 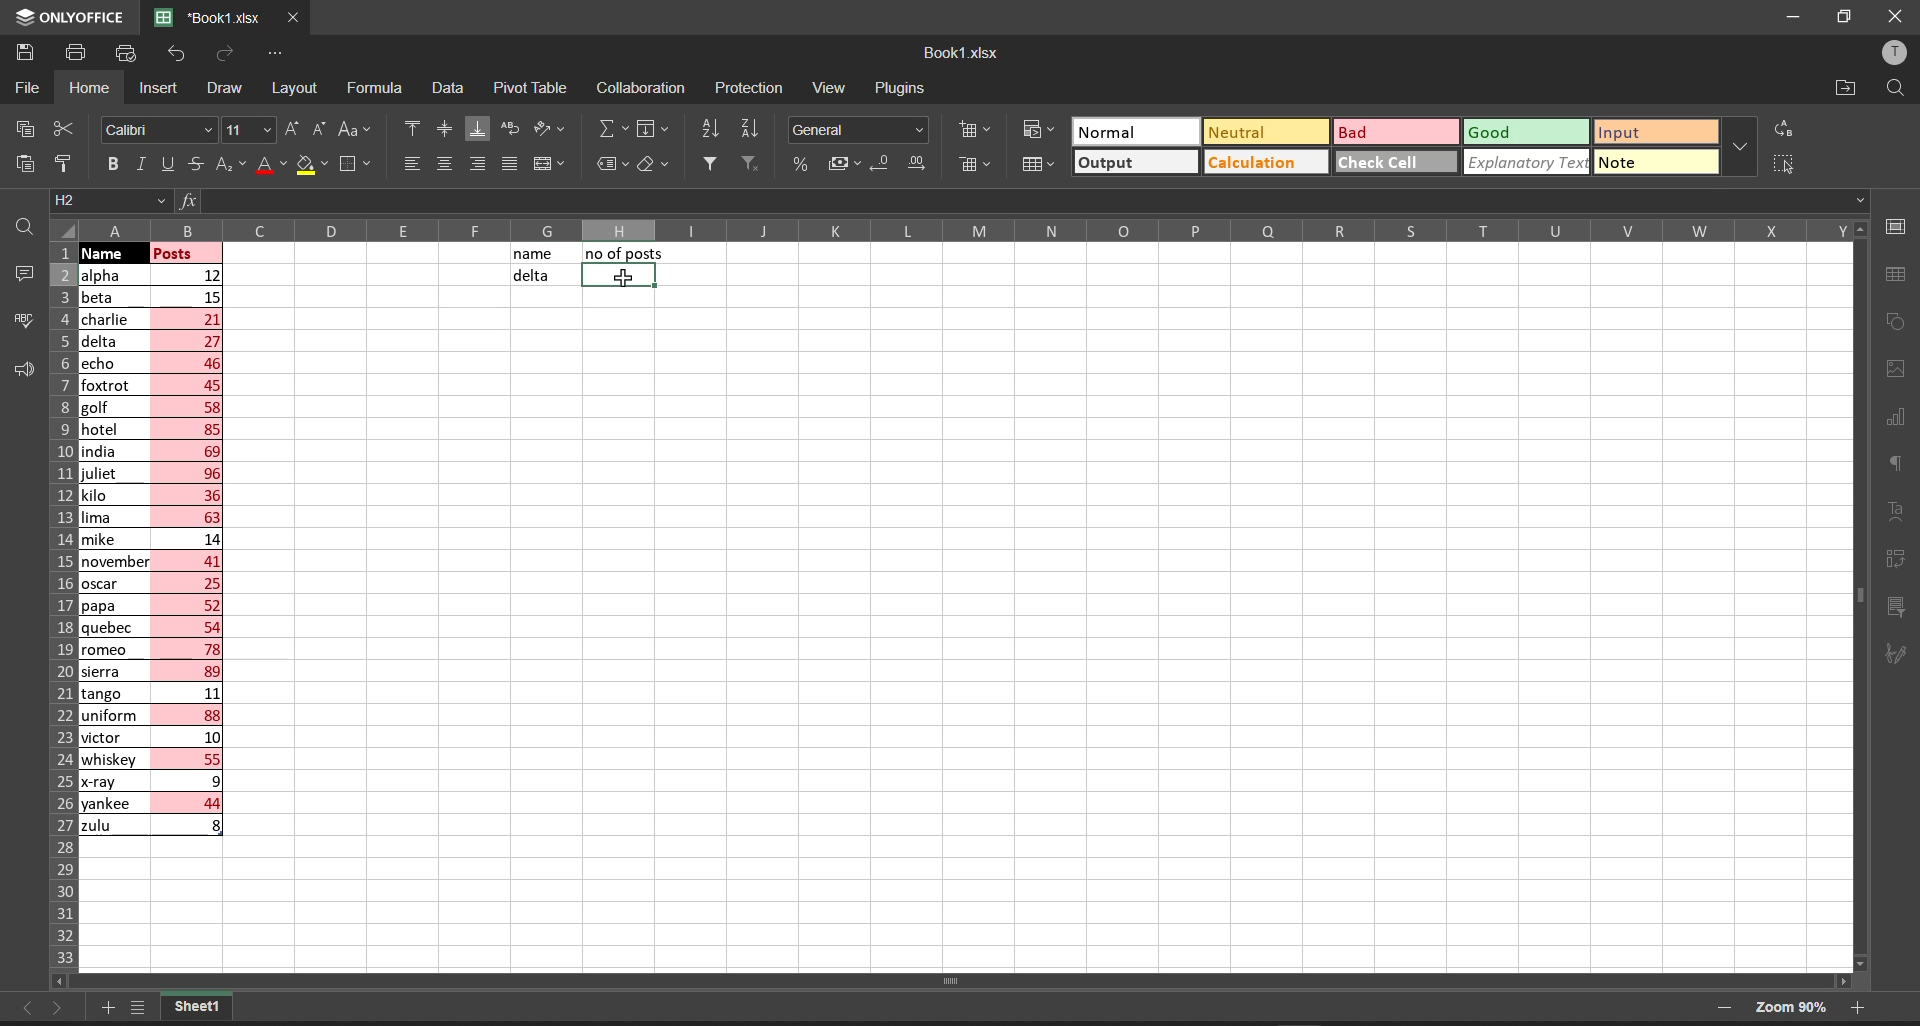 I want to click on customize quick access tool bar, so click(x=276, y=51).